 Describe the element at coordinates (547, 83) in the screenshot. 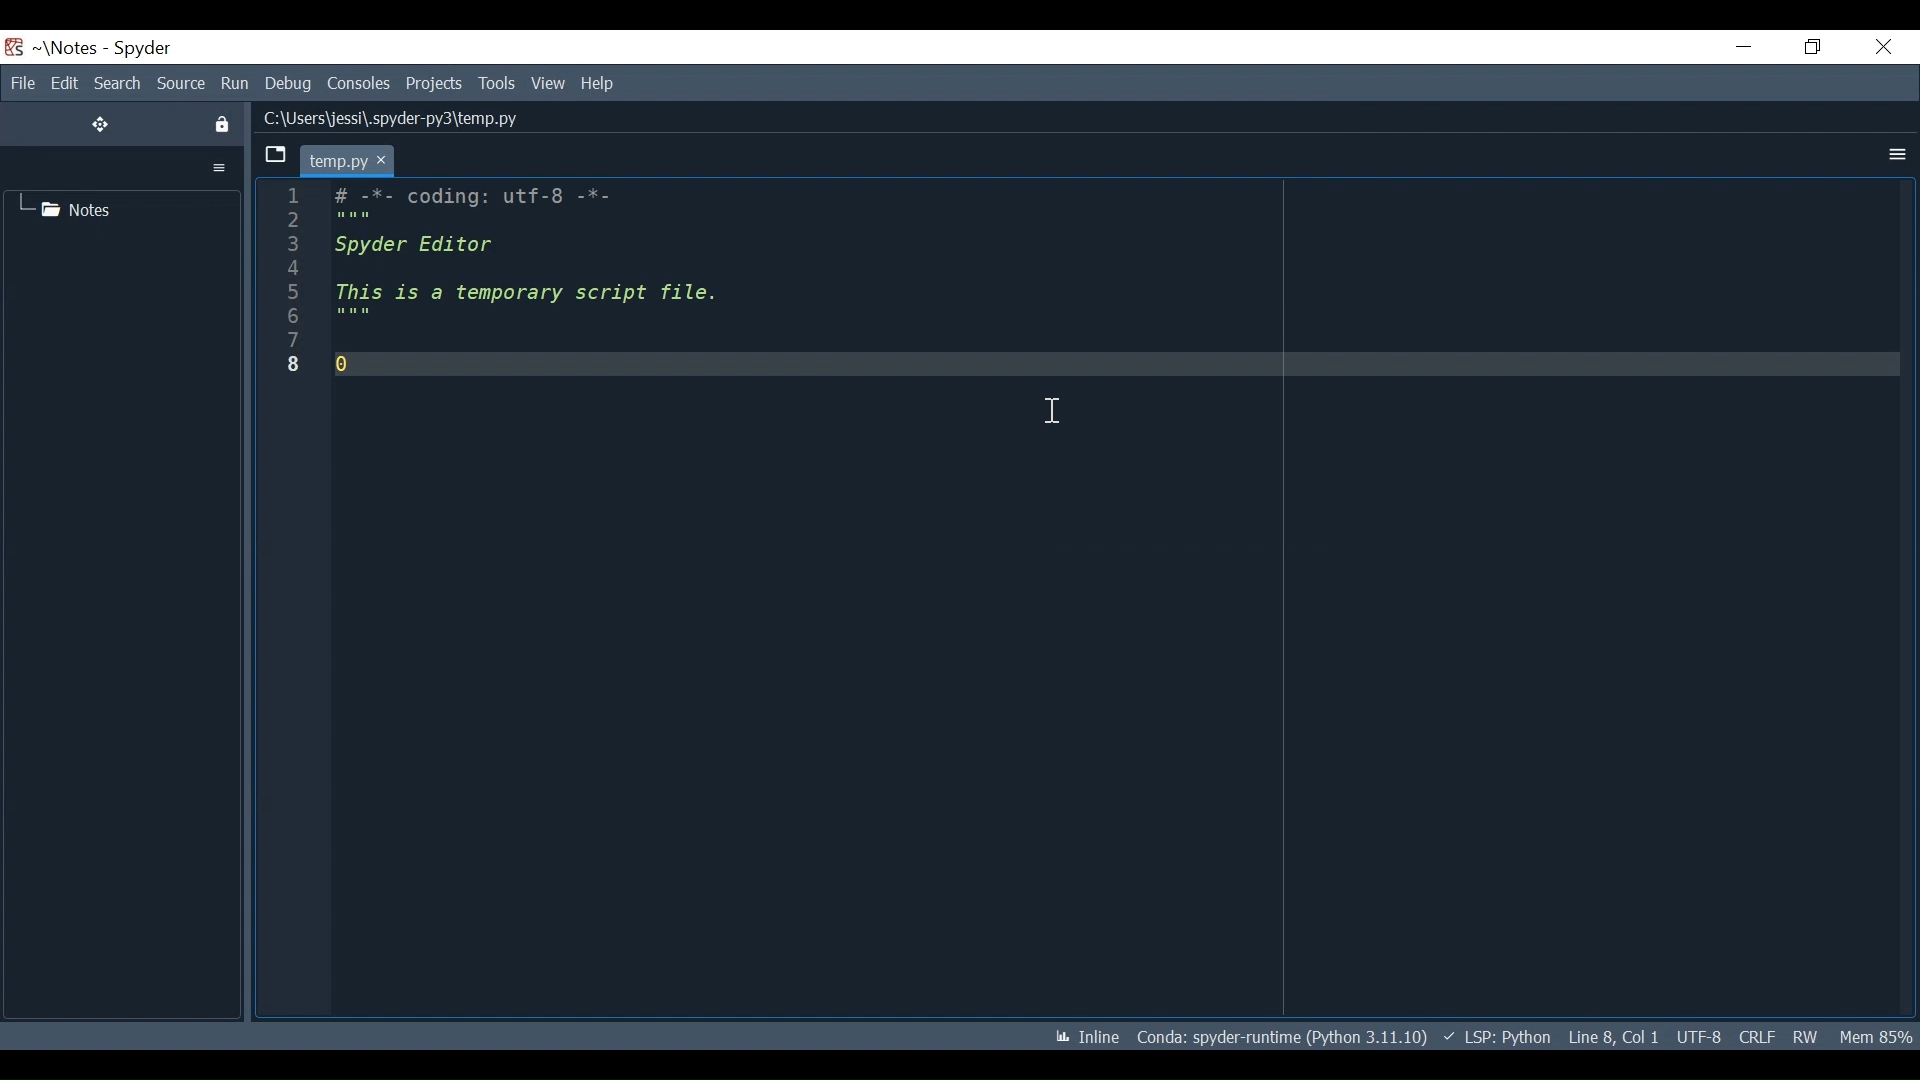

I see `View` at that location.